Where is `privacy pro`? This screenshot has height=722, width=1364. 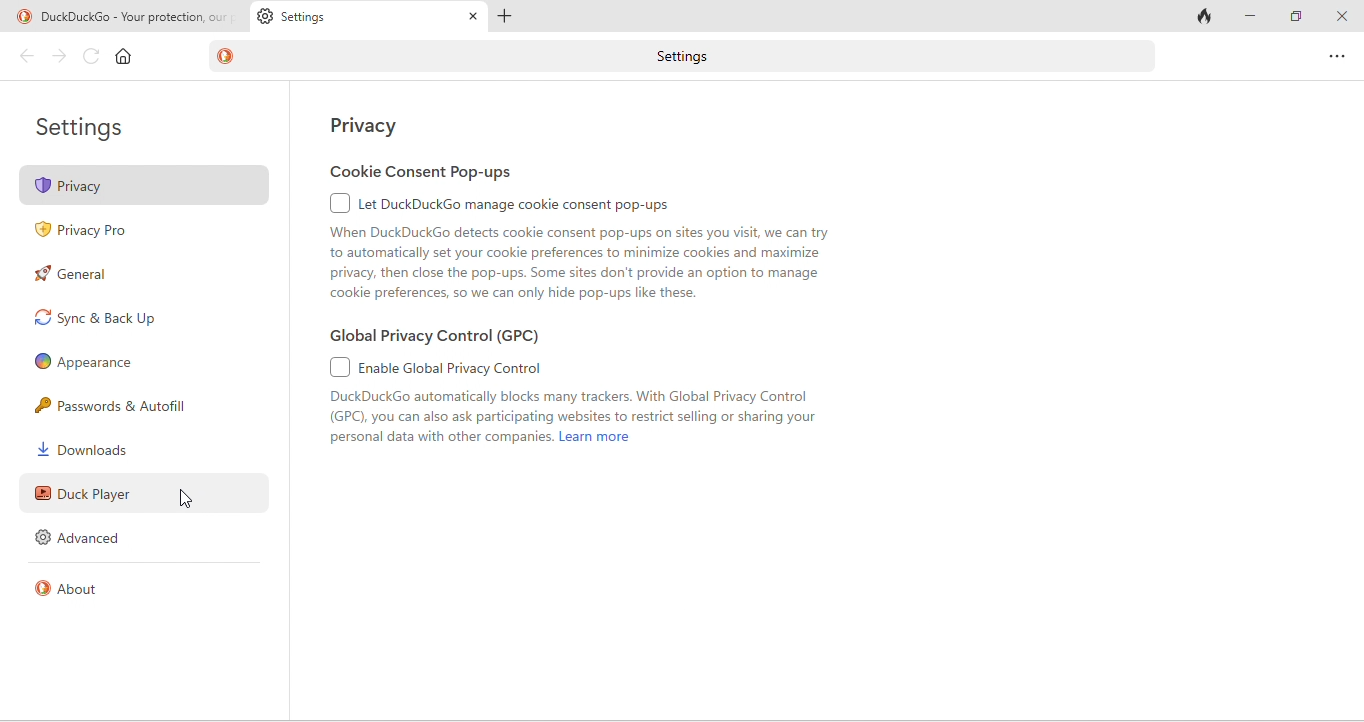
privacy pro is located at coordinates (95, 232).